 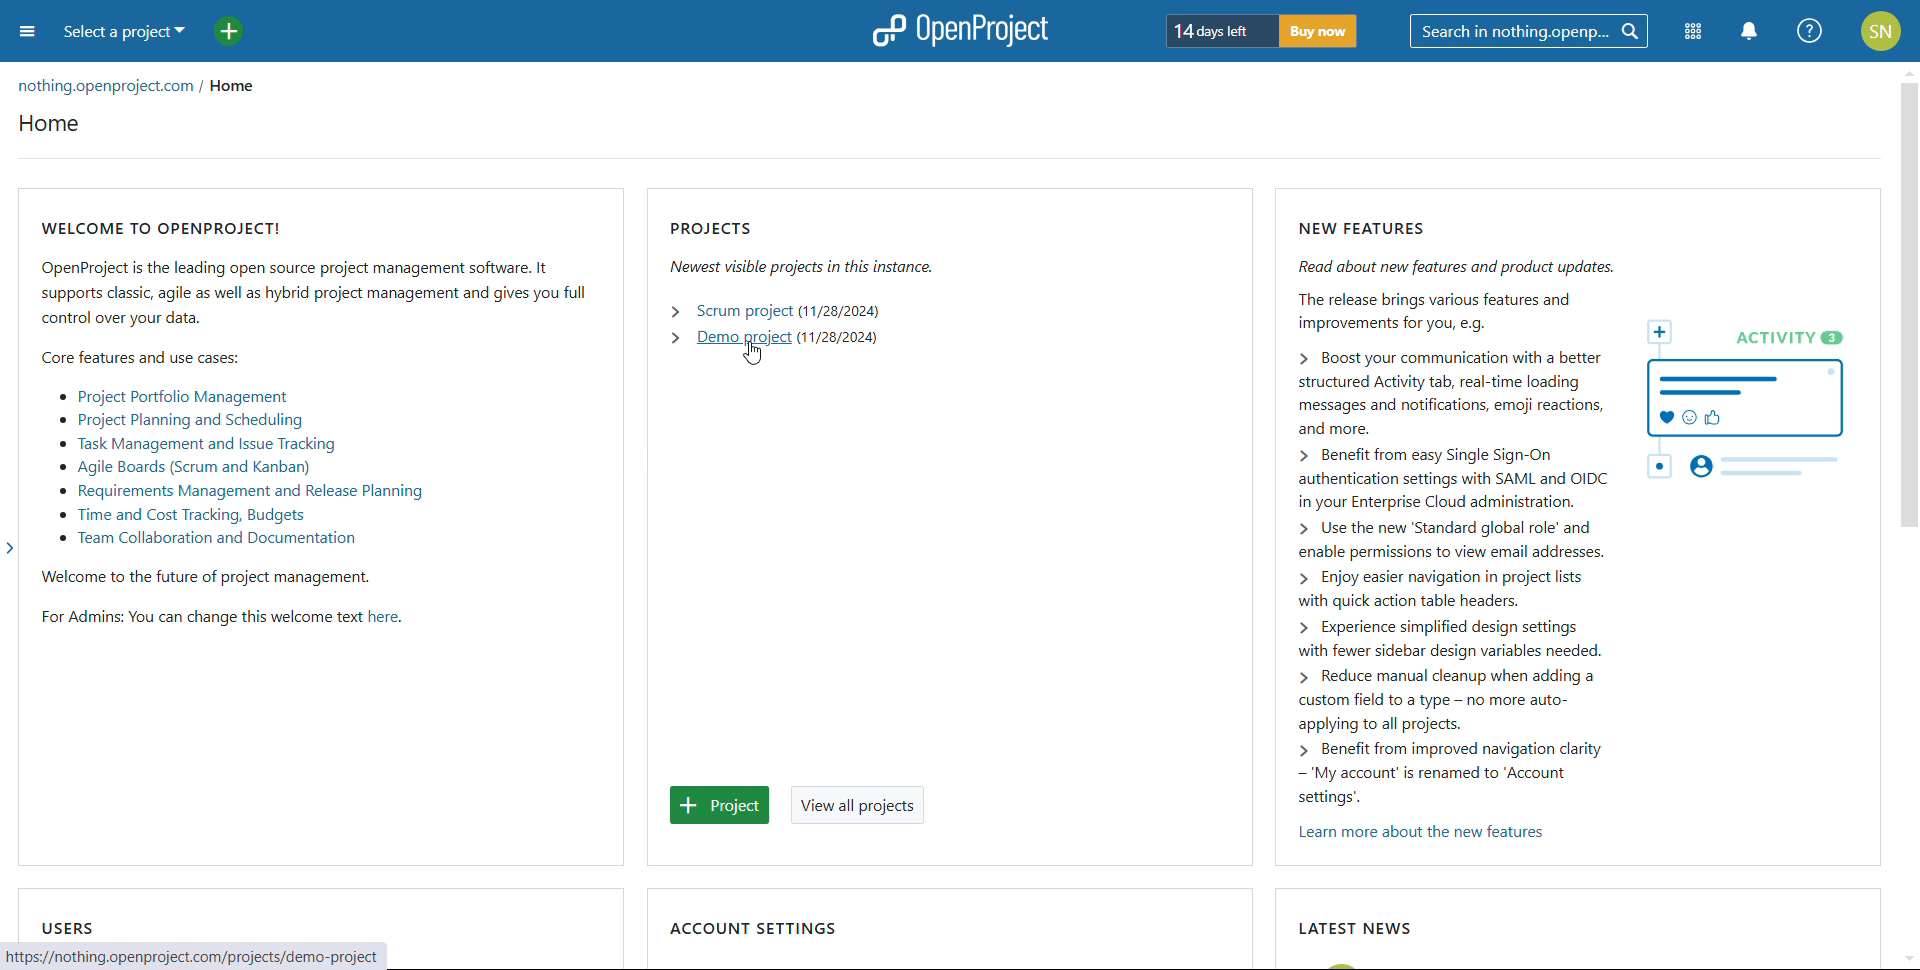 What do you see at coordinates (1425, 833) in the screenshot?
I see `learn more about new features` at bounding box center [1425, 833].